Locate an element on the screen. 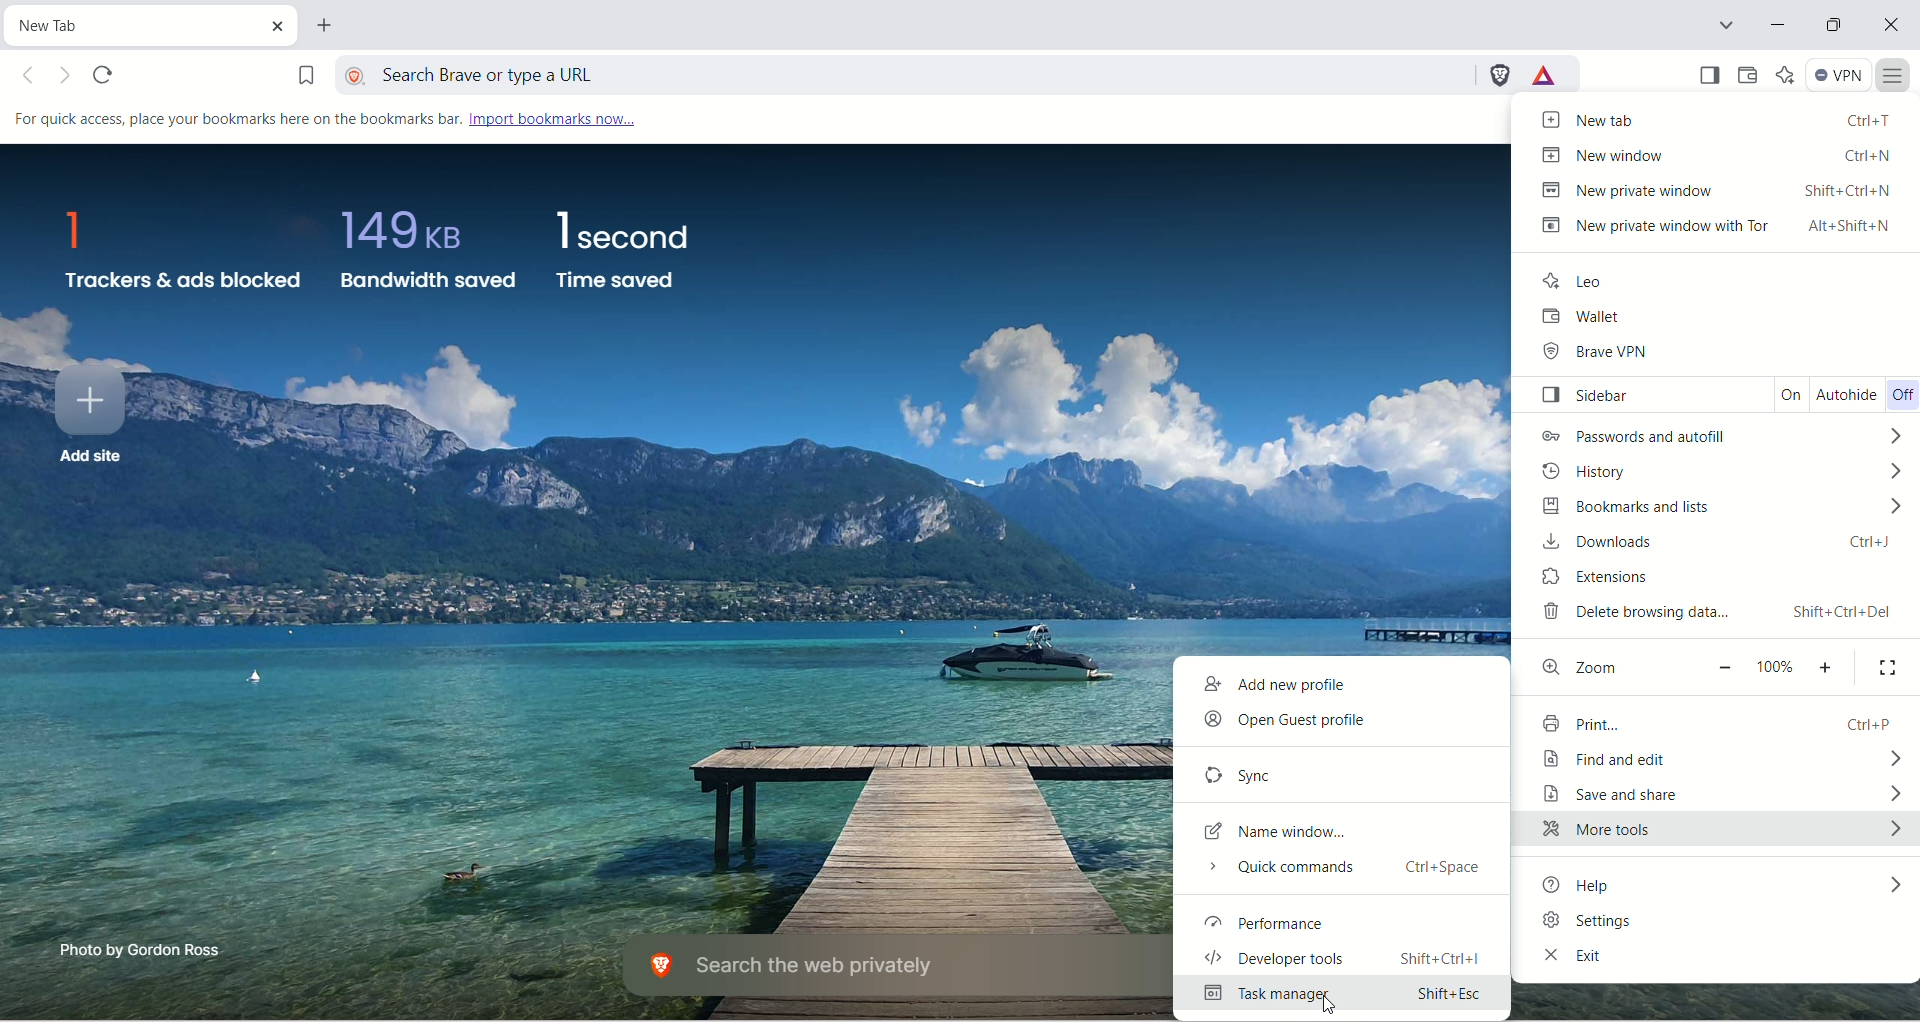 This screenshot has width=1920, height=1022. lei is located at coordinates (1693, 277).